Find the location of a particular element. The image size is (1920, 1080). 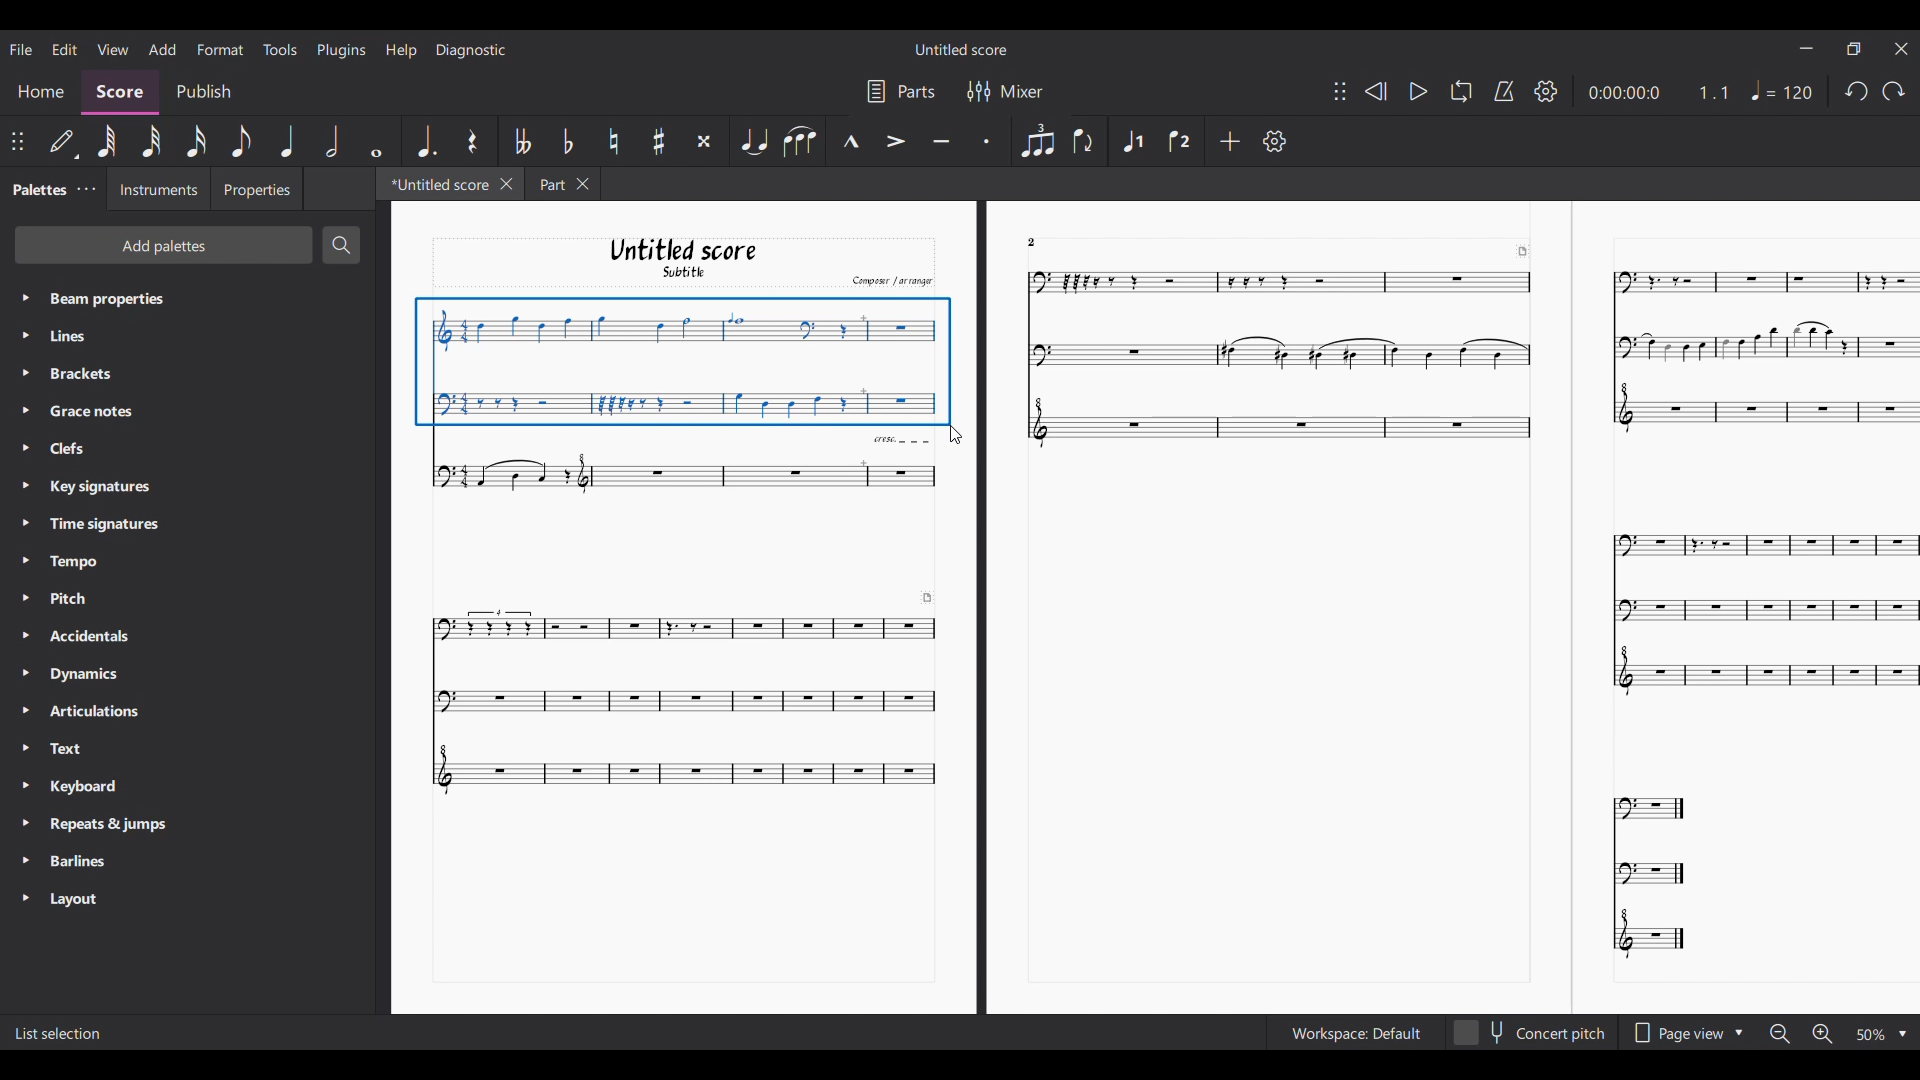

Half note is located at coordinates (333, 141).